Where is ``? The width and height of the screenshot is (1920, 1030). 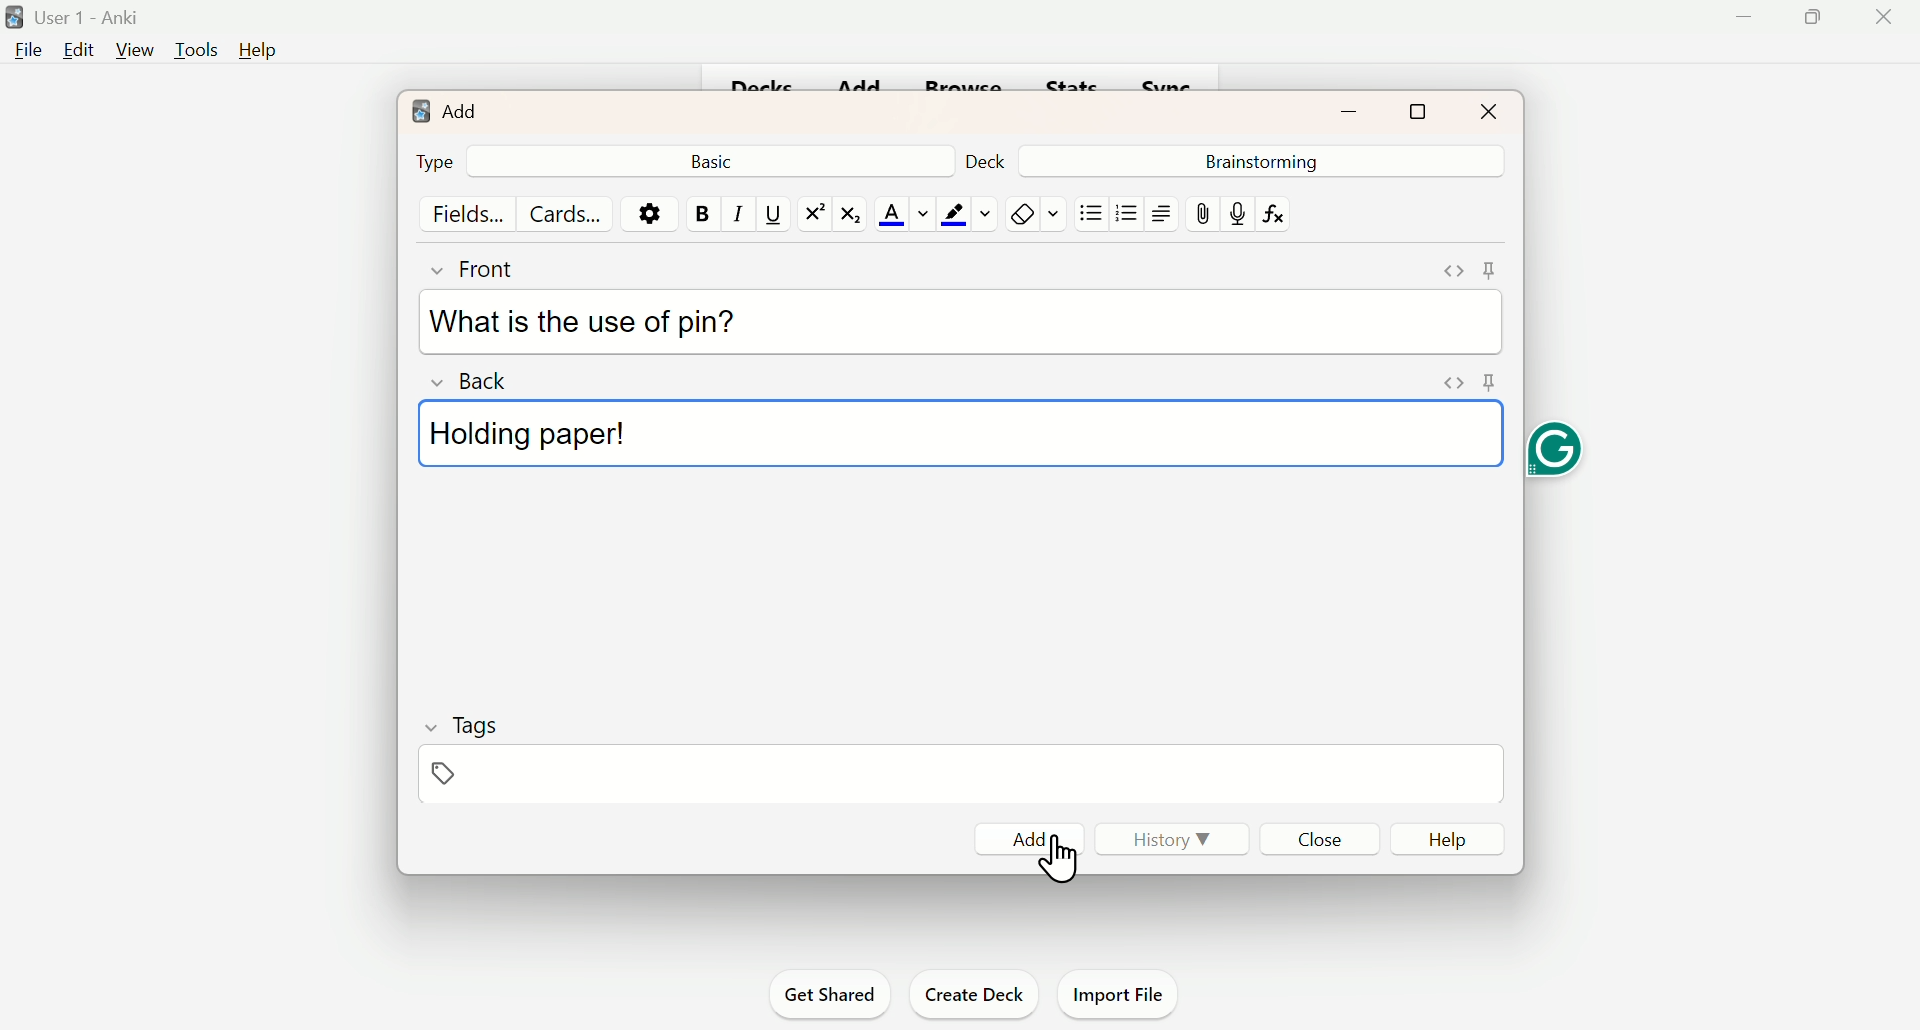  is located at coordinates (82, 48).